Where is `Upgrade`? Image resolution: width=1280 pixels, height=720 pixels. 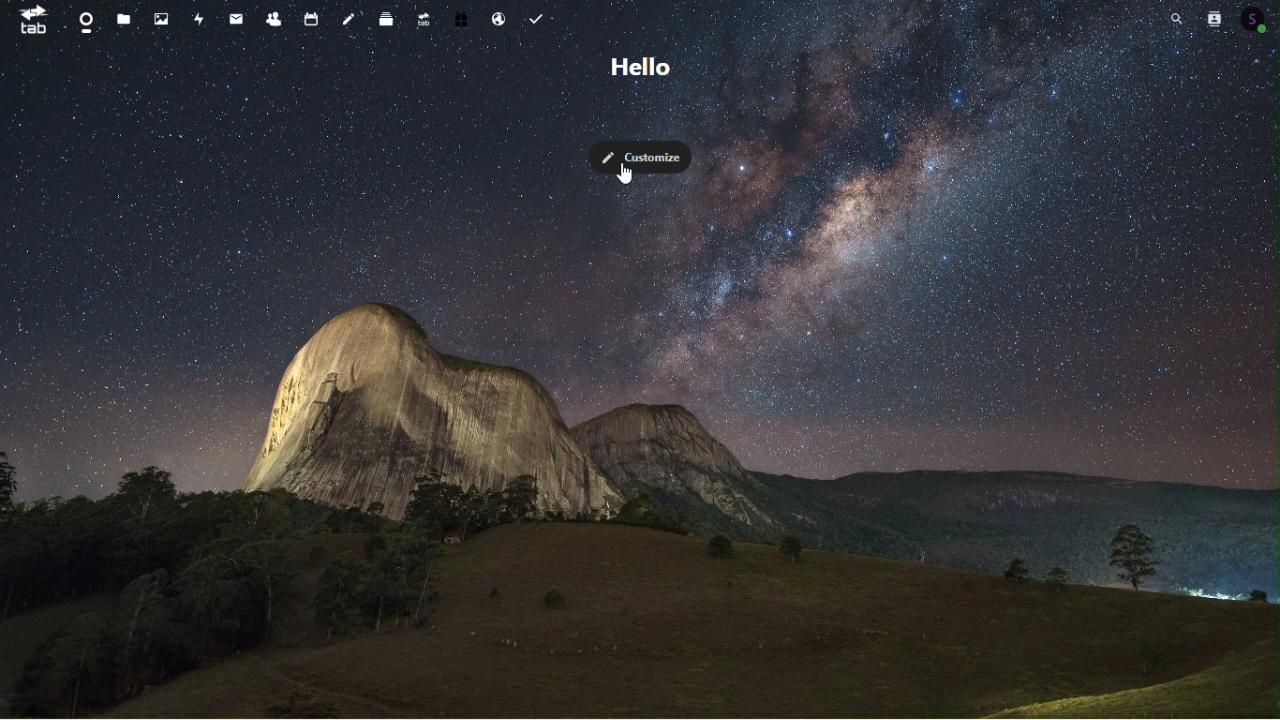
Upgrade is located at coordinates (425, 19).